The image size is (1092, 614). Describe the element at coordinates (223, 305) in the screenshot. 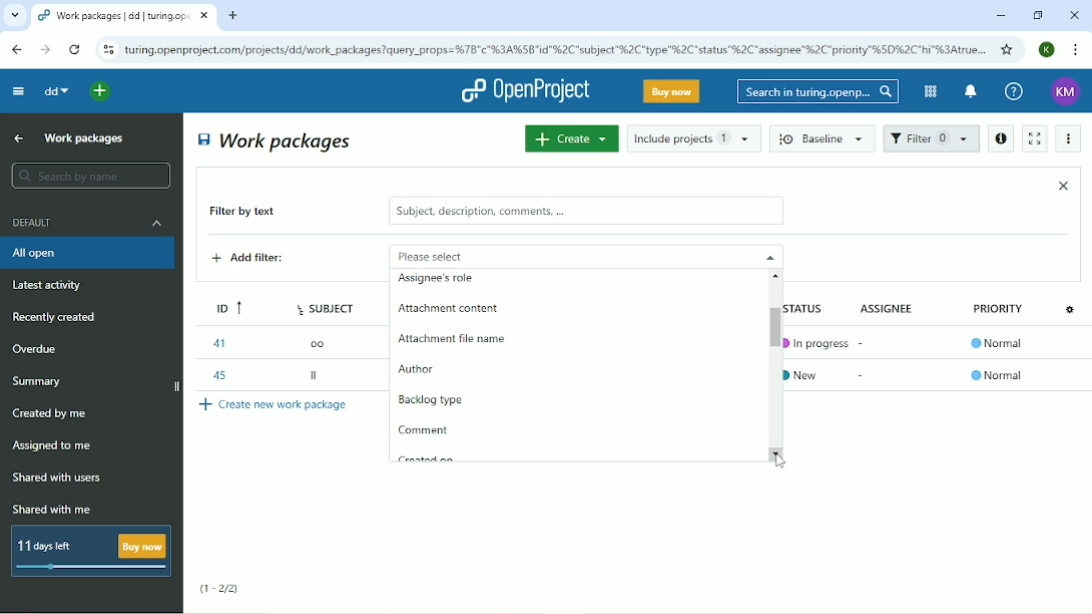

I see `ID` at that location.